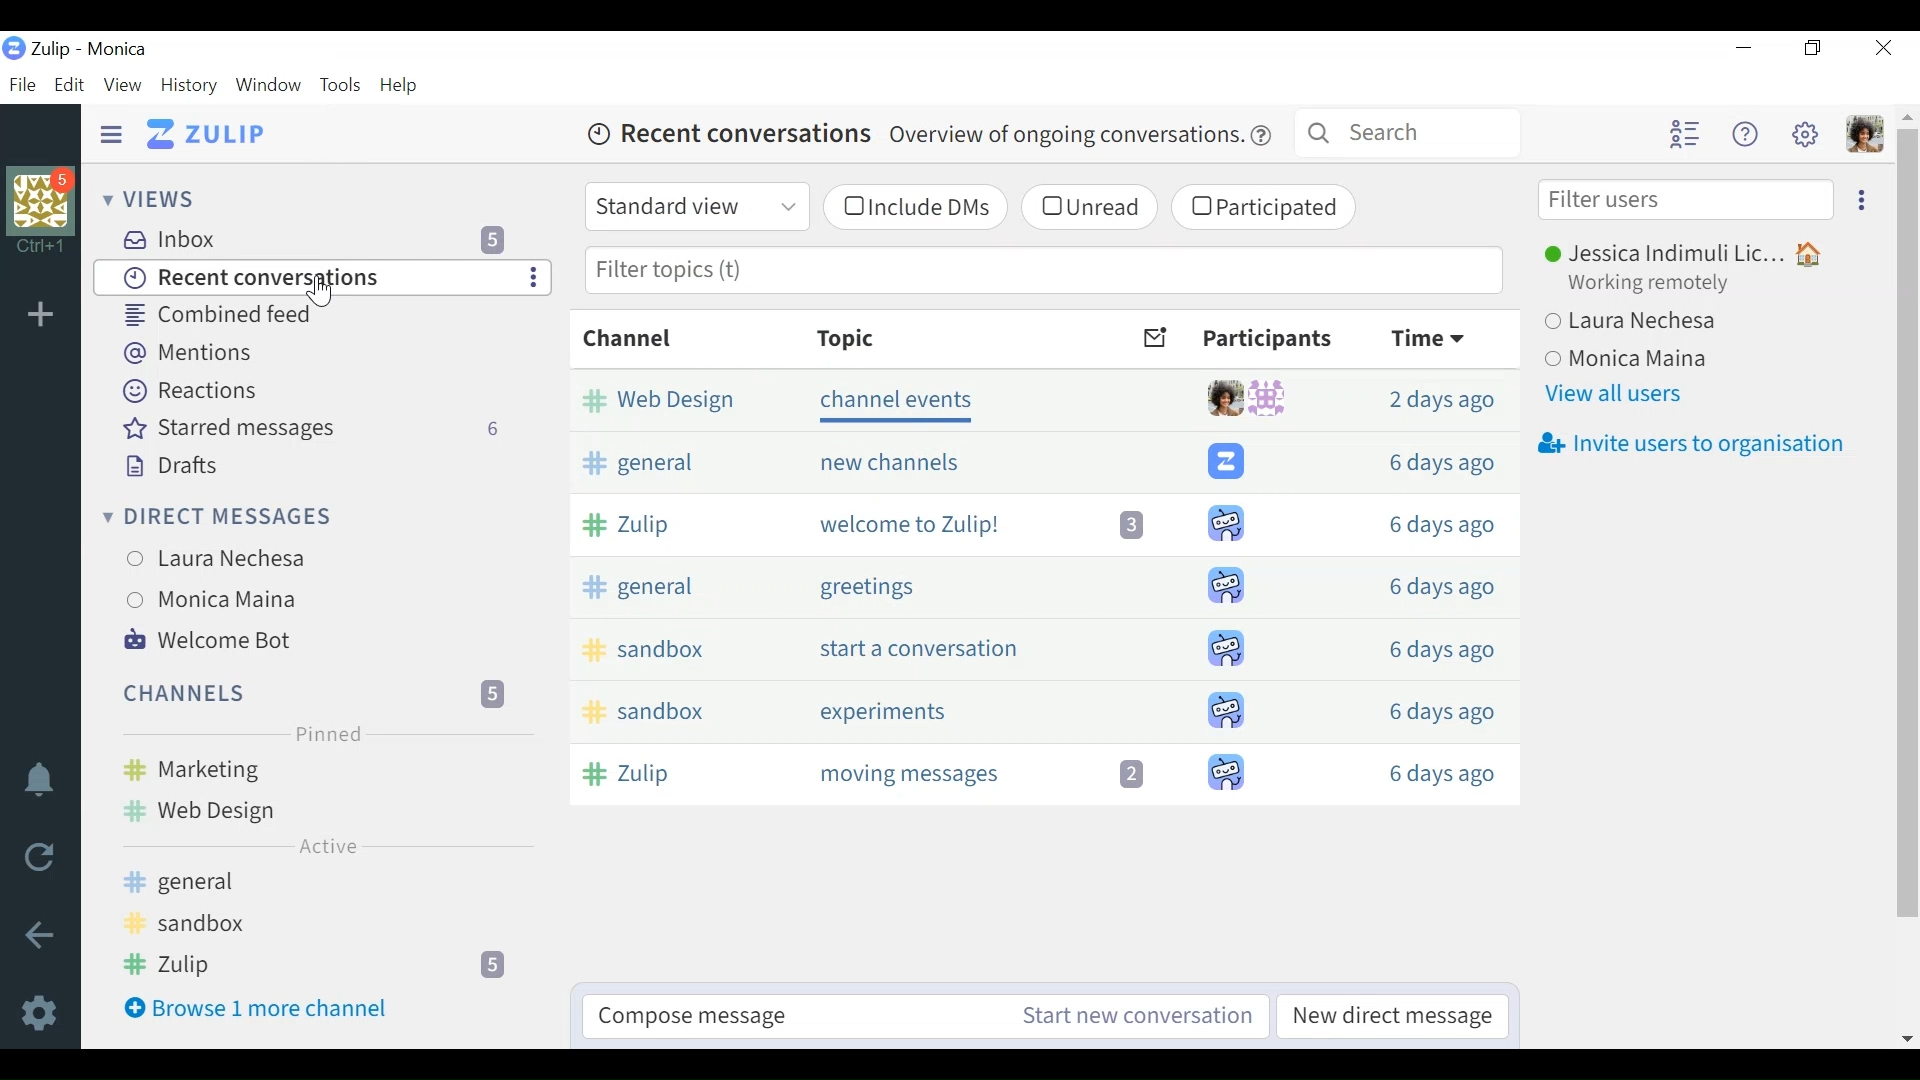 Image resolution: width=1920 pixels, height=1080 pixels. Describe the element at coordinates (1040, 520) in the screenshot. I see `Zulip welcome to Zulip!` at that location.